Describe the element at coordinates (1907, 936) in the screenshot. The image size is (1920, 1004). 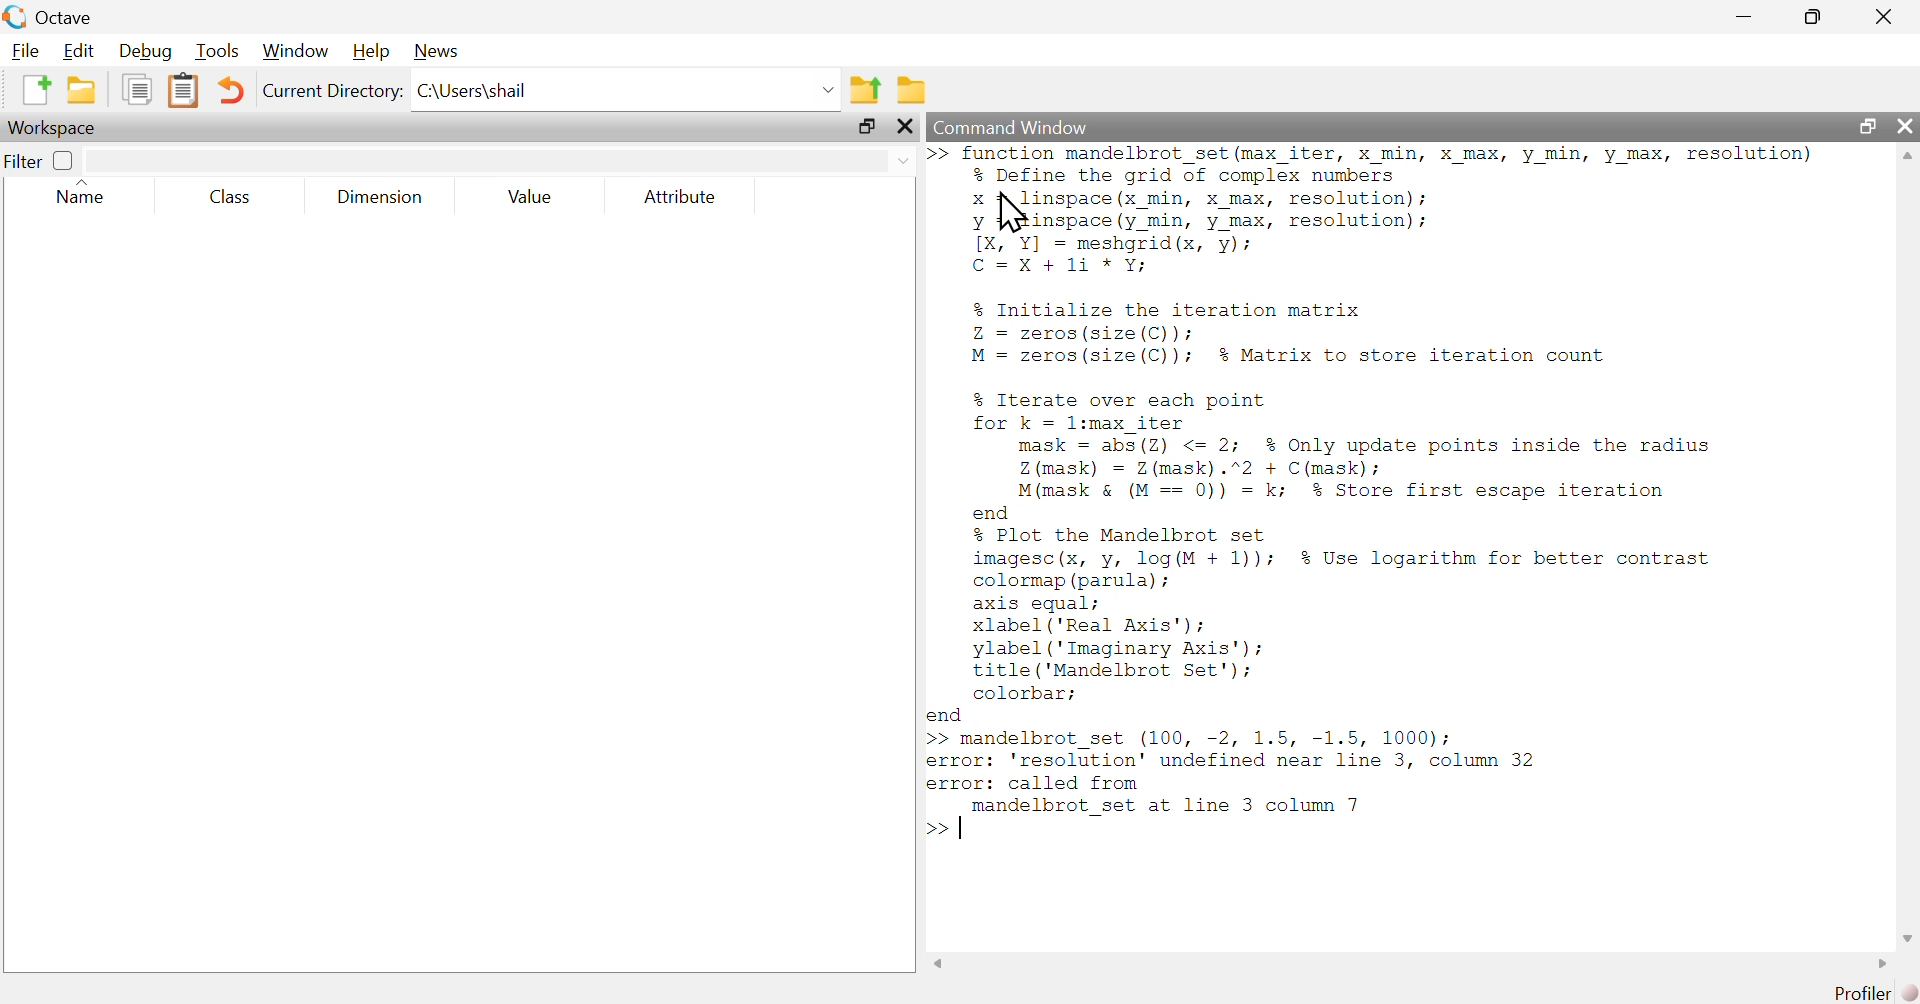
I see `Scrollbar down` at that location.